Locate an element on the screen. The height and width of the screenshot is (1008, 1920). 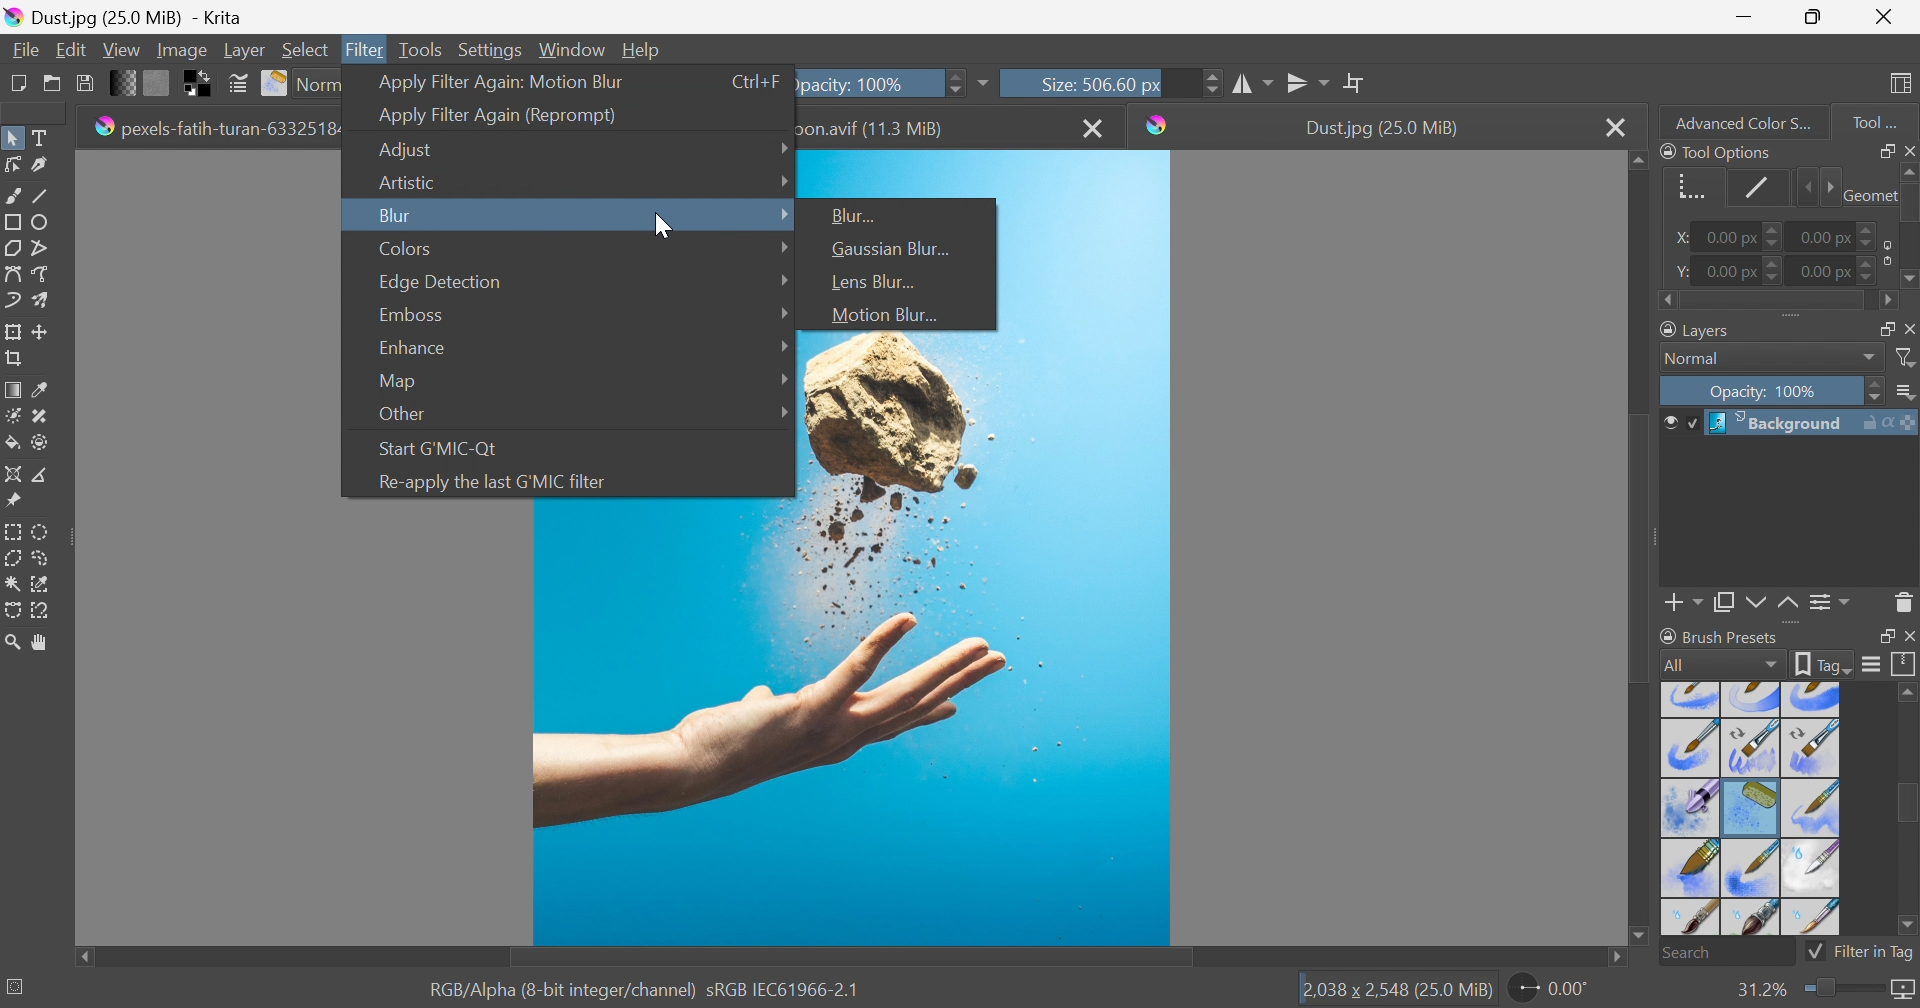
Drop Down is located at coordinates (783, 347).